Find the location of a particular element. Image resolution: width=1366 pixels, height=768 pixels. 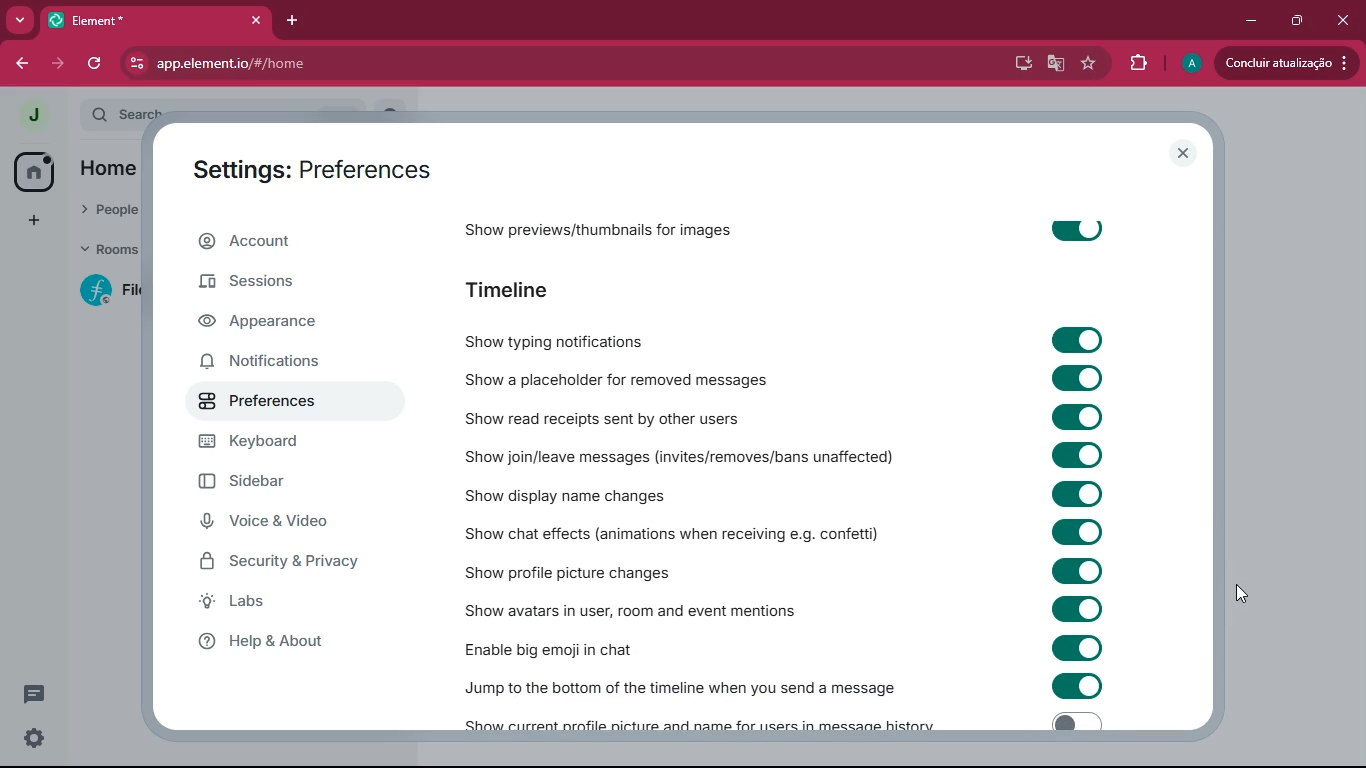

more is located at coordinates (20, 19).